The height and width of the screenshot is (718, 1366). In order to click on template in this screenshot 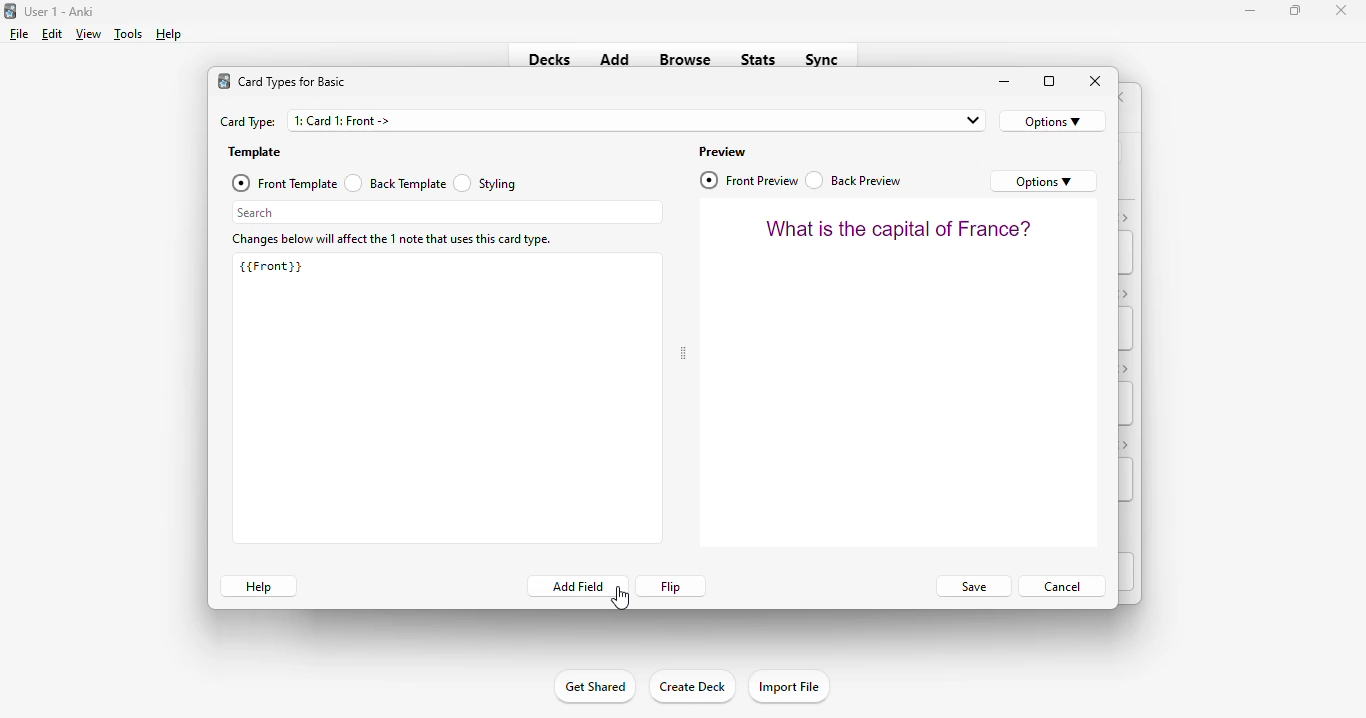, I will do `click(255, 153)`.